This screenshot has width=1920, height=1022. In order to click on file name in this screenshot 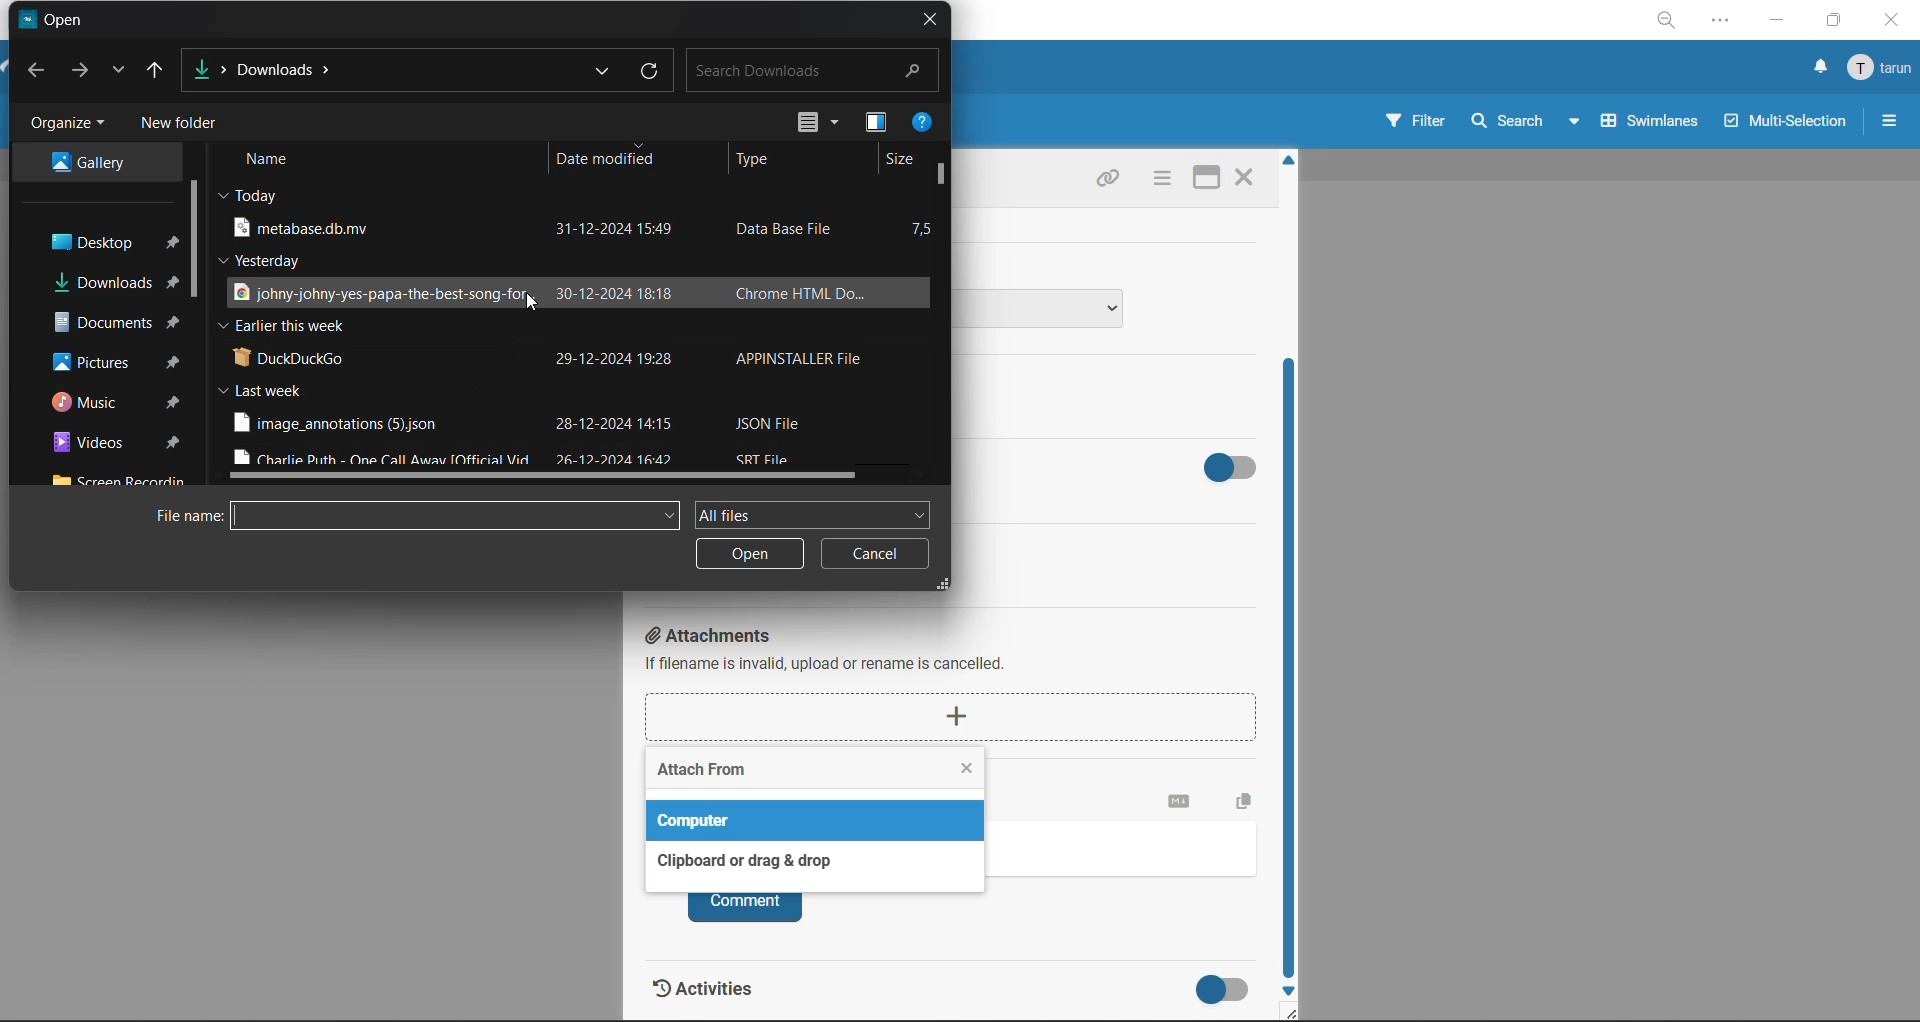, I will do `click(412, 516)`.